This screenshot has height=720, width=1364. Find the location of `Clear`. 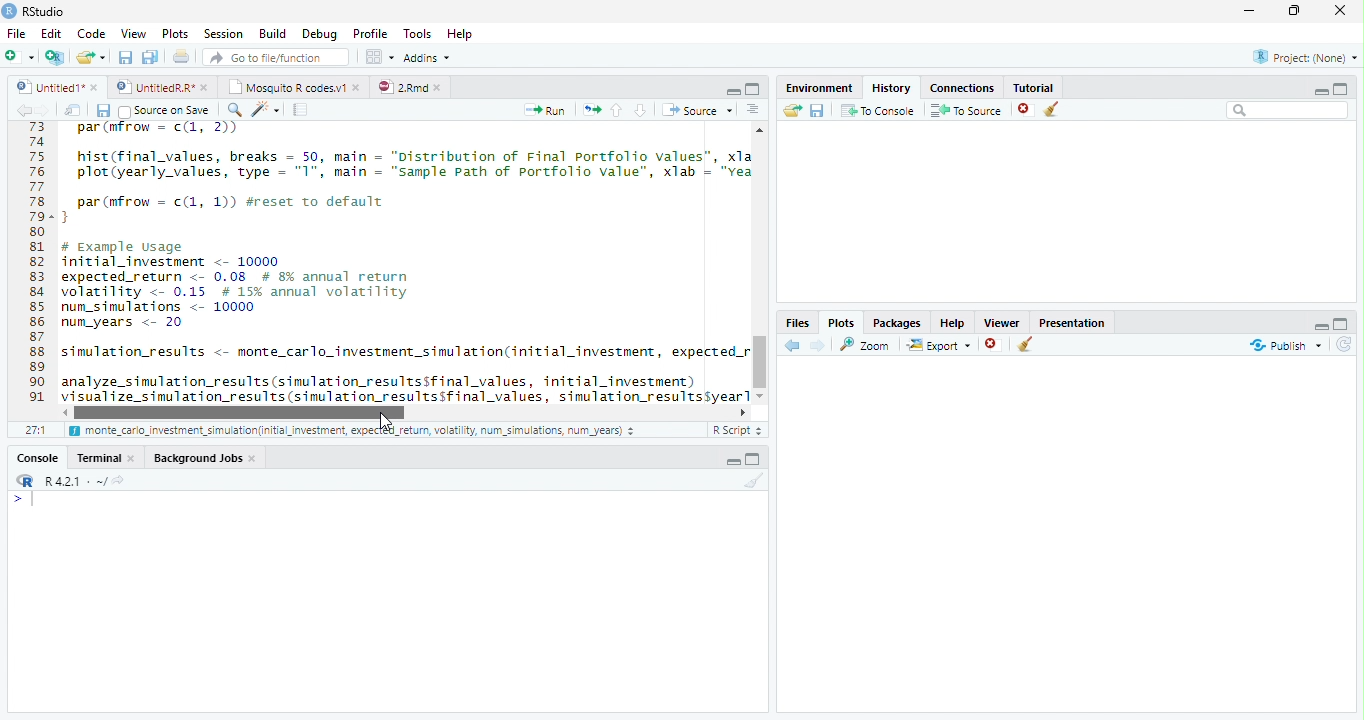

Clear is located at coordinates (751, 481).